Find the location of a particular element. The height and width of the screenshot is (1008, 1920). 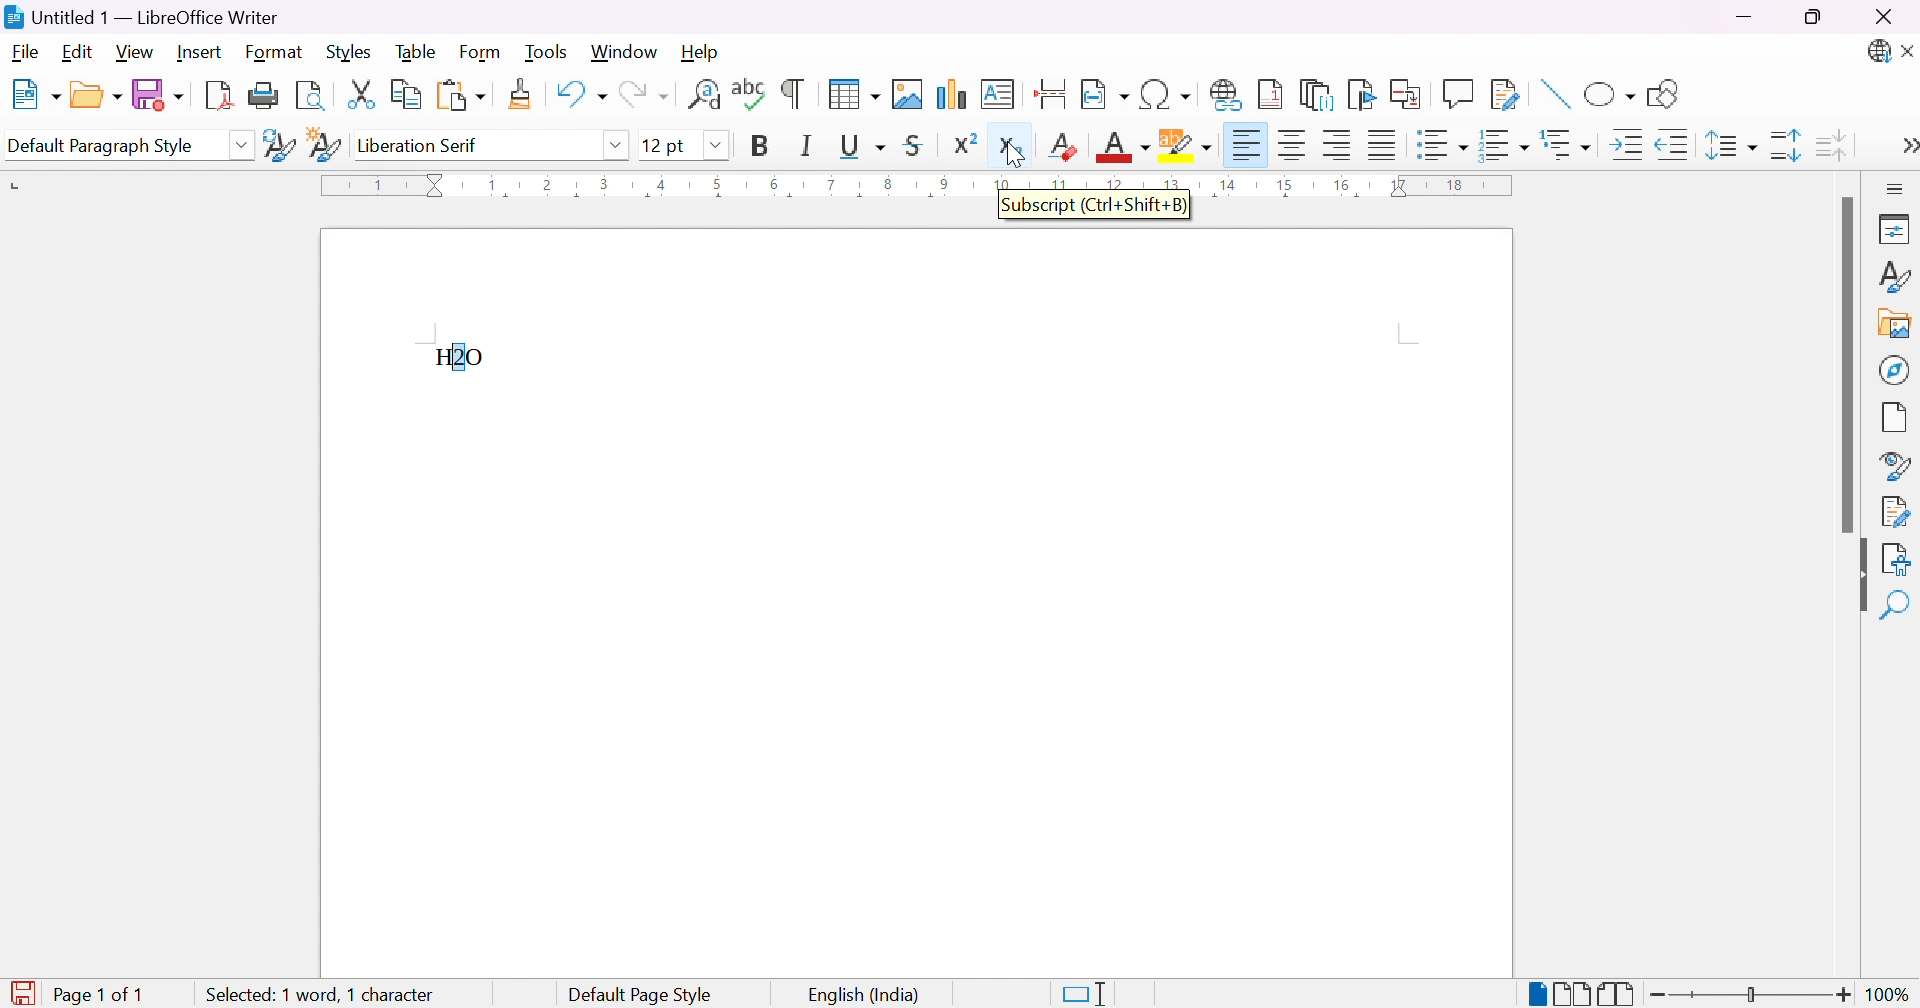

Navigator is located at coordinates (1895, 369).